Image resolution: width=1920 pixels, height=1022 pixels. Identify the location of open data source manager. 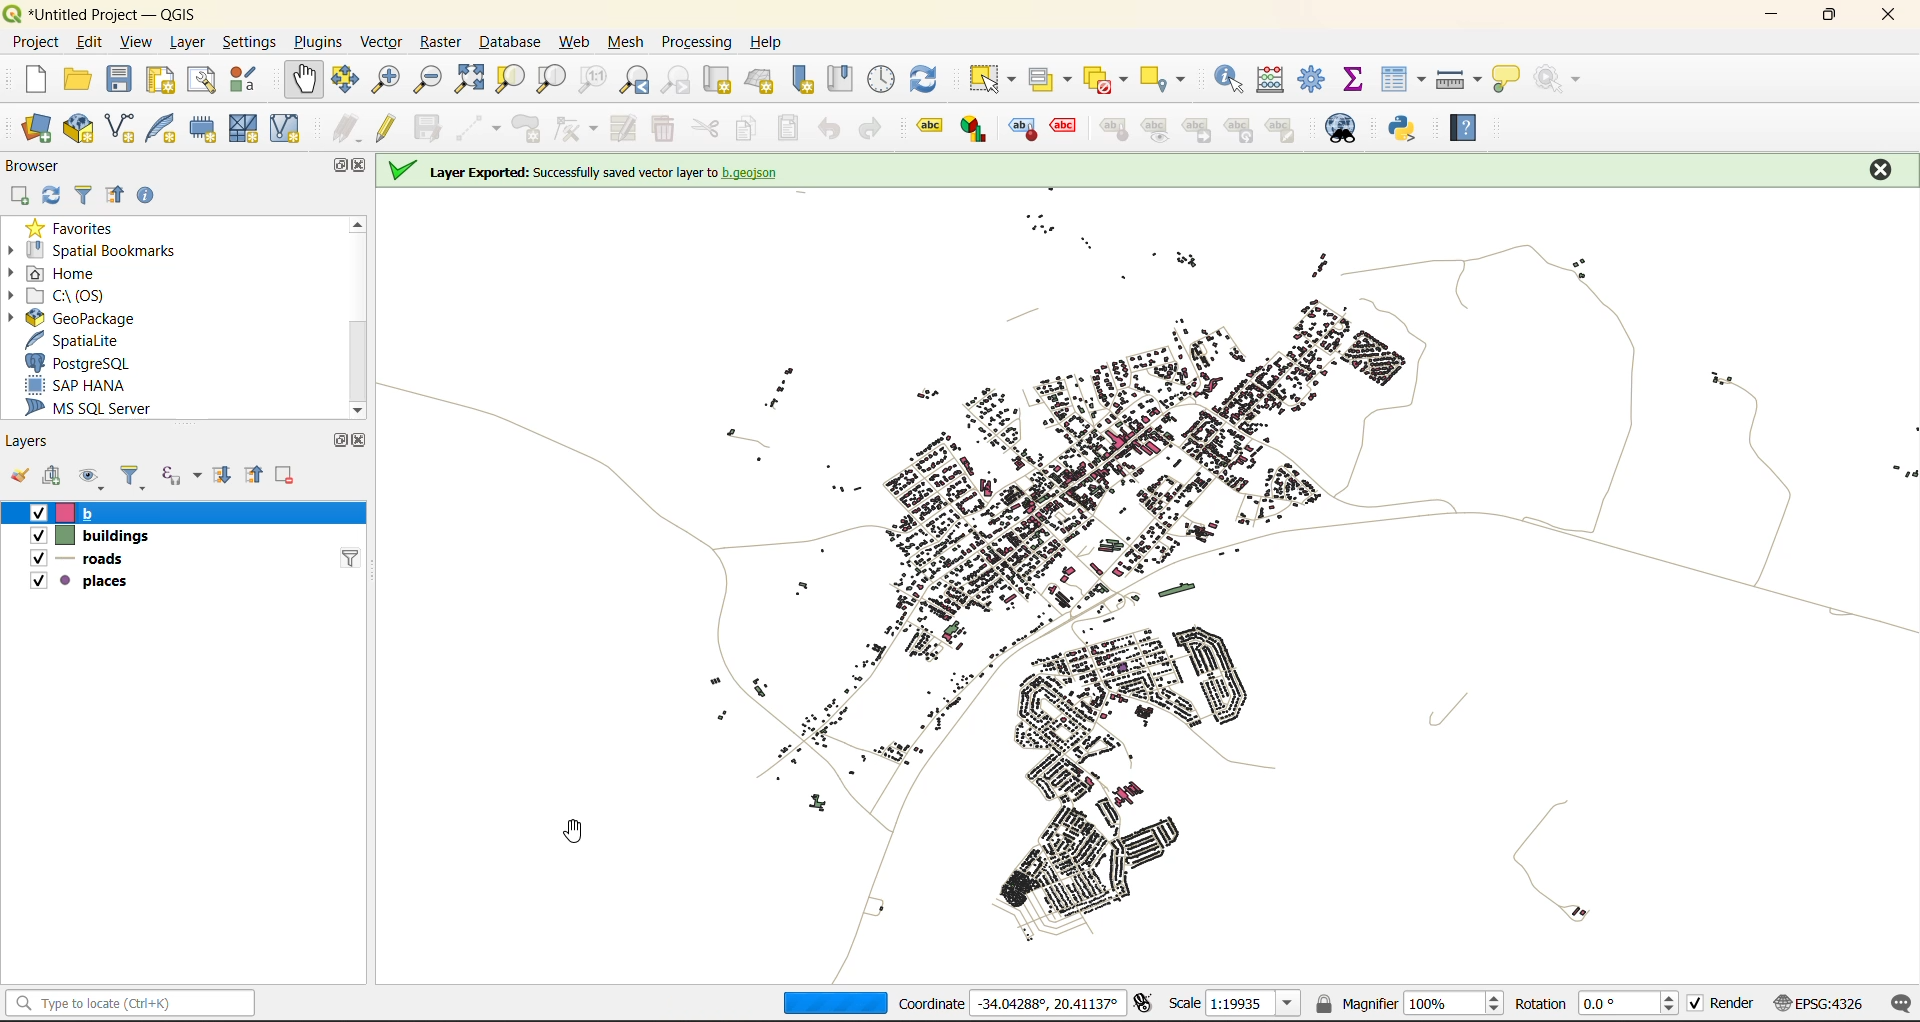
(41, 129).